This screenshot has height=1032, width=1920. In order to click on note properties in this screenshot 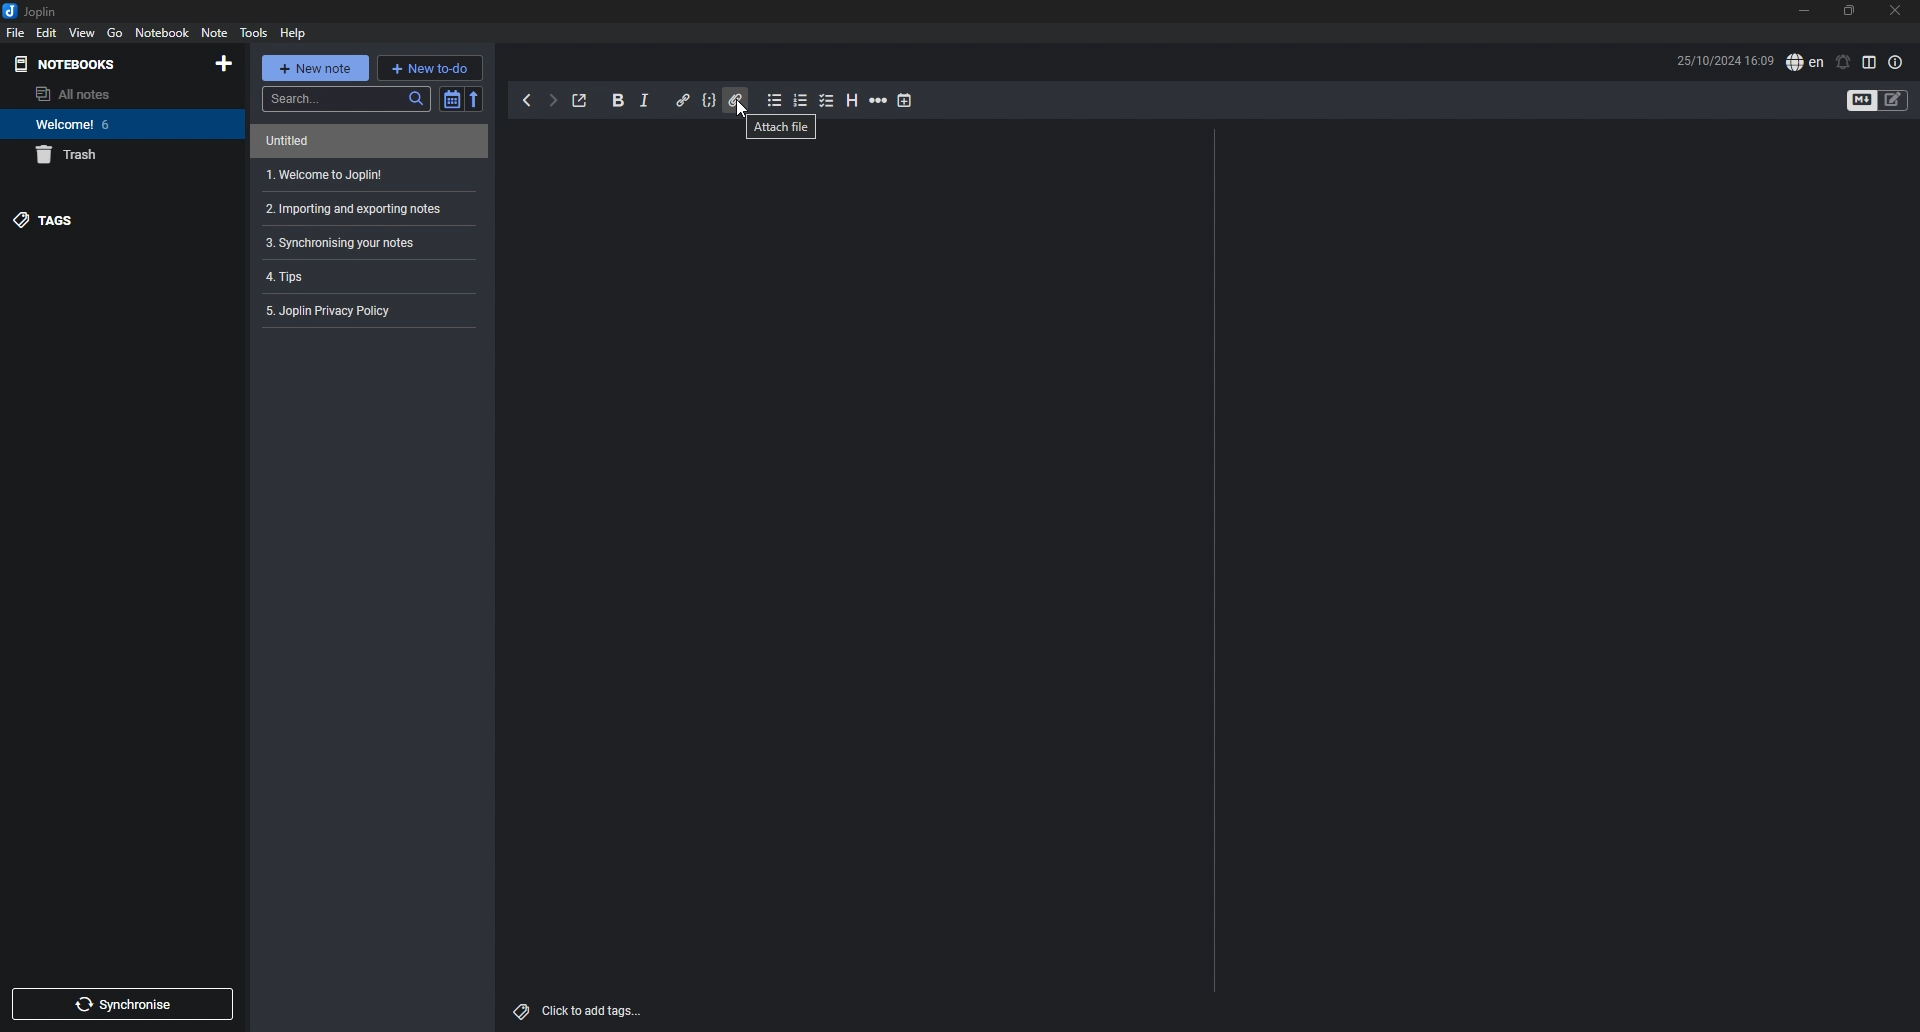, I will do `click(1895, 63)`.